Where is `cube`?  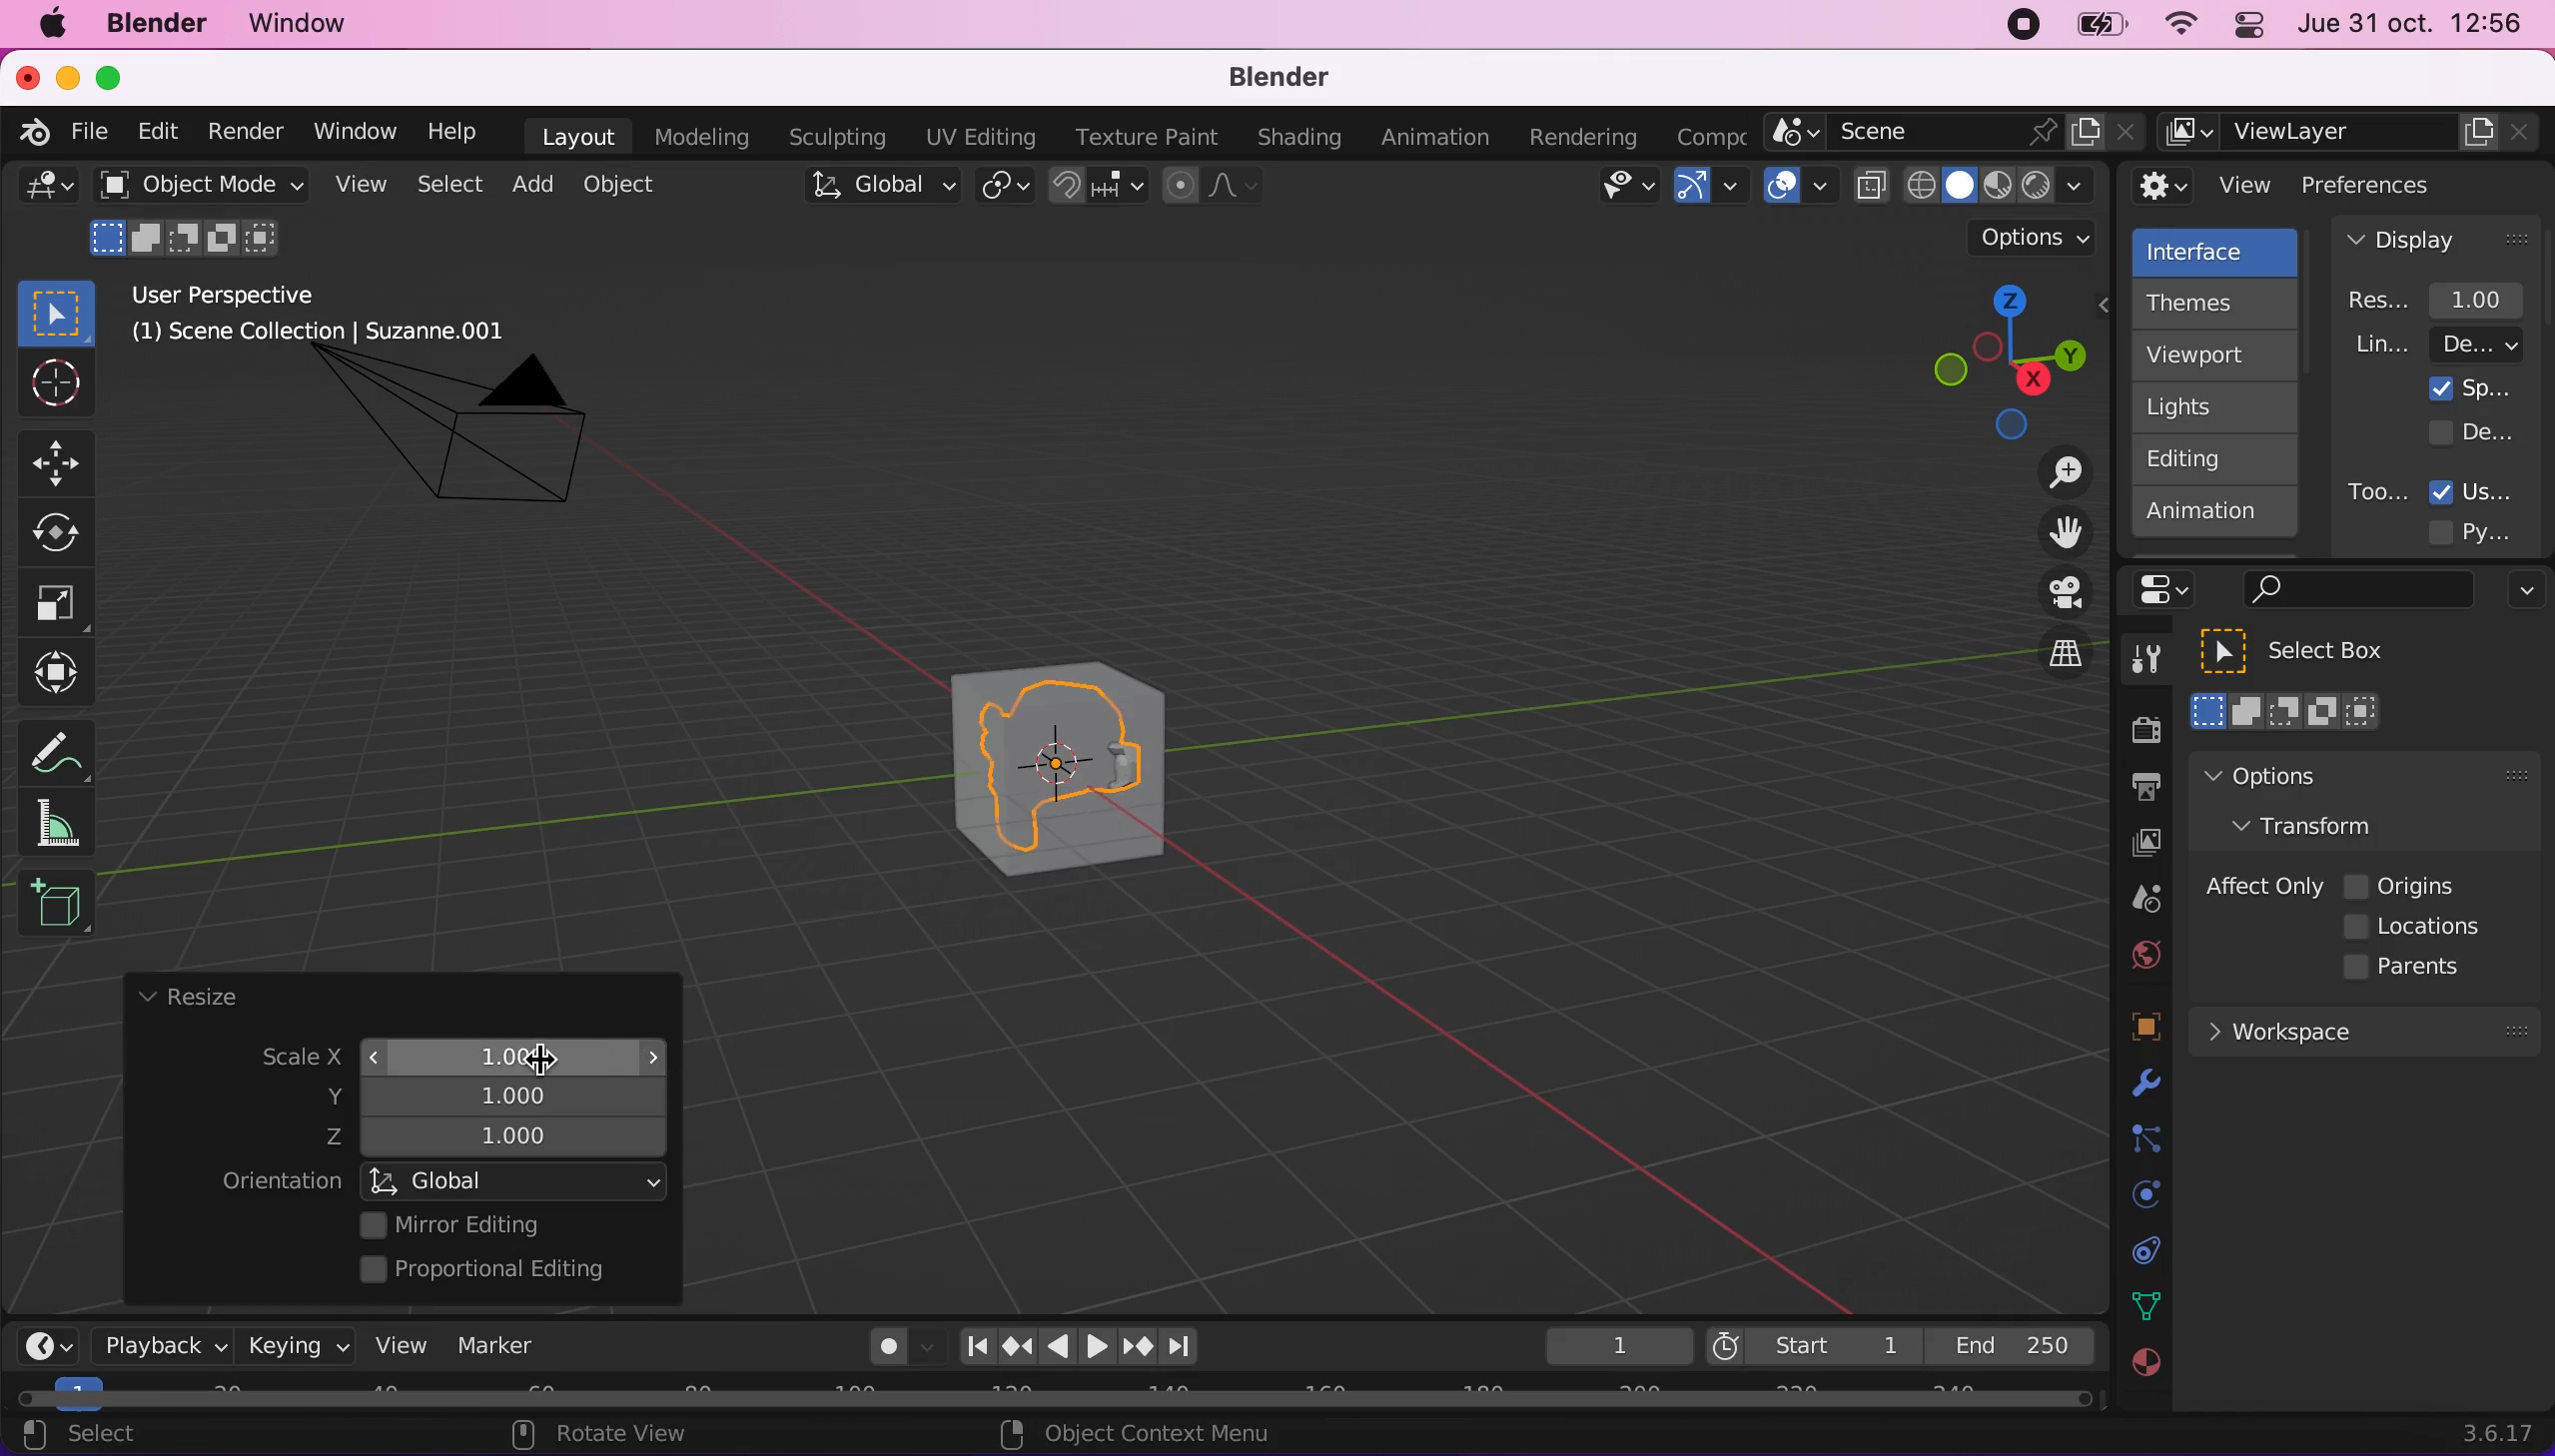
cube is located at coordinates (1104, 772).